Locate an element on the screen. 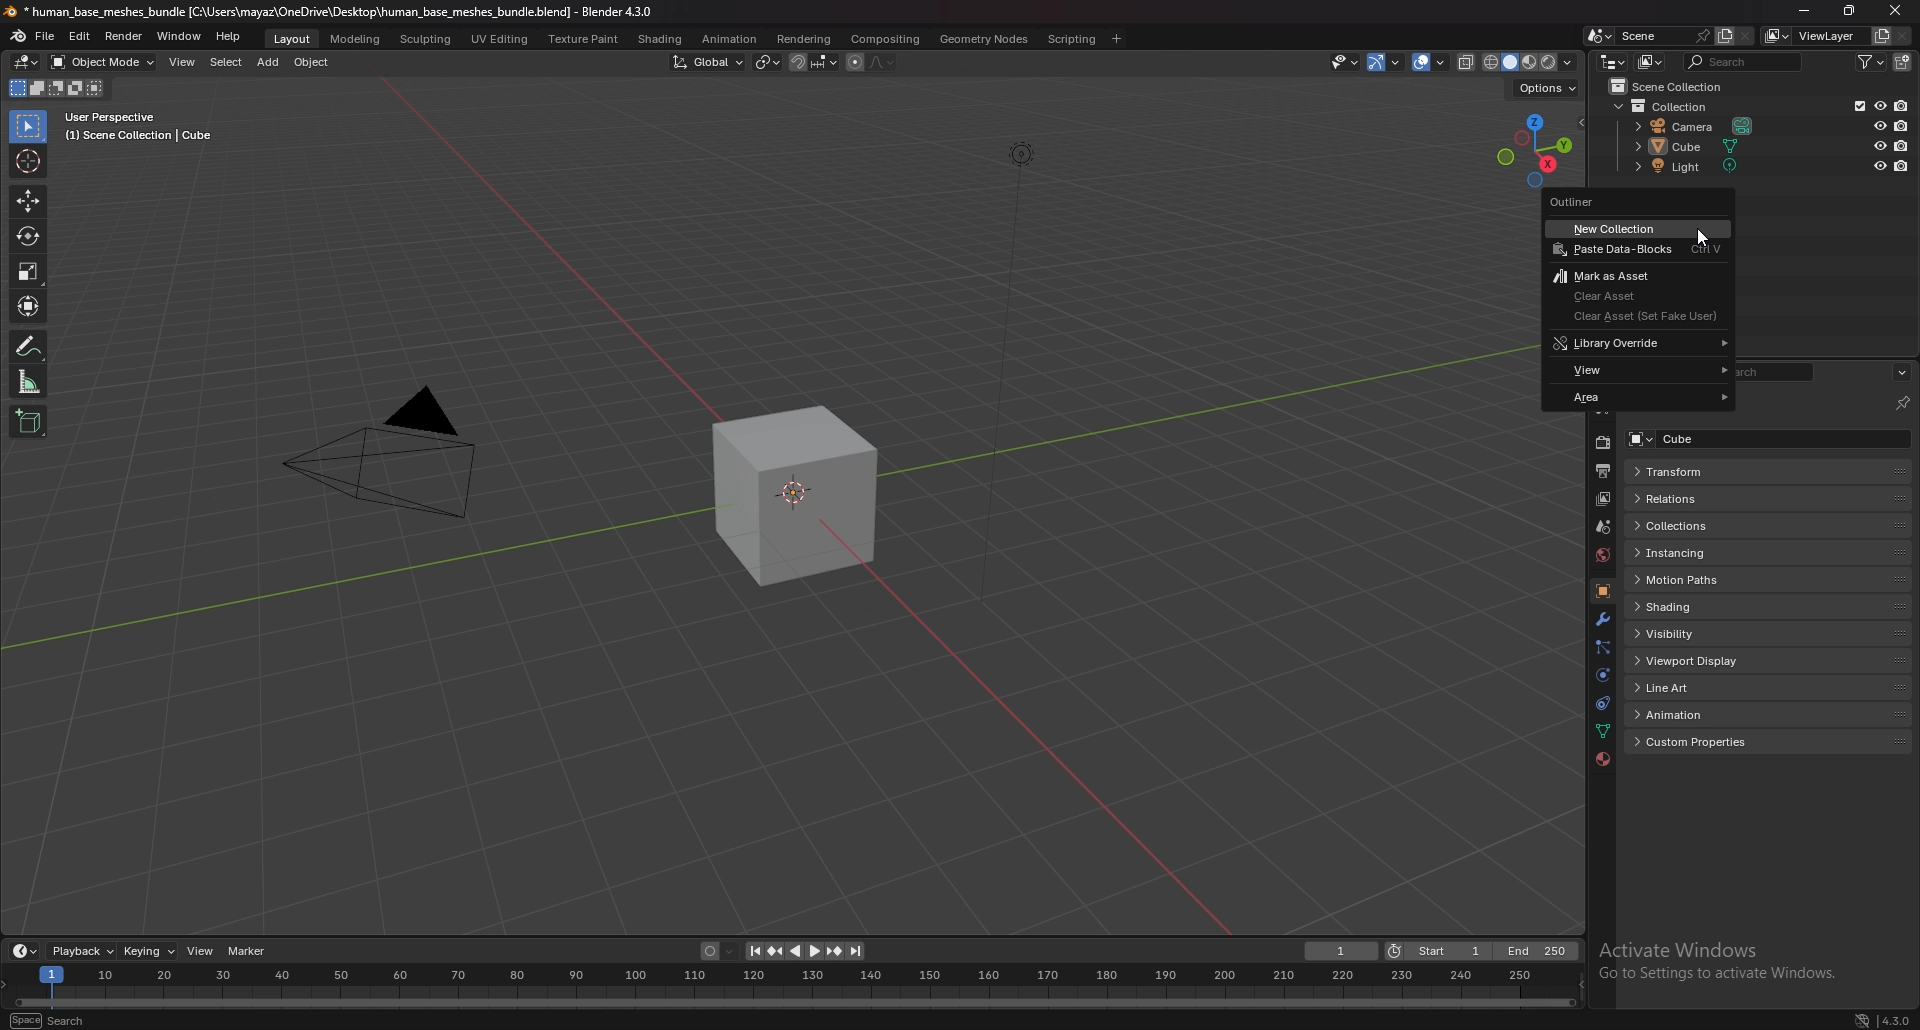 The height and width of the screenshot is (1030, 1920). snapping is located at coordinates (814, 62).